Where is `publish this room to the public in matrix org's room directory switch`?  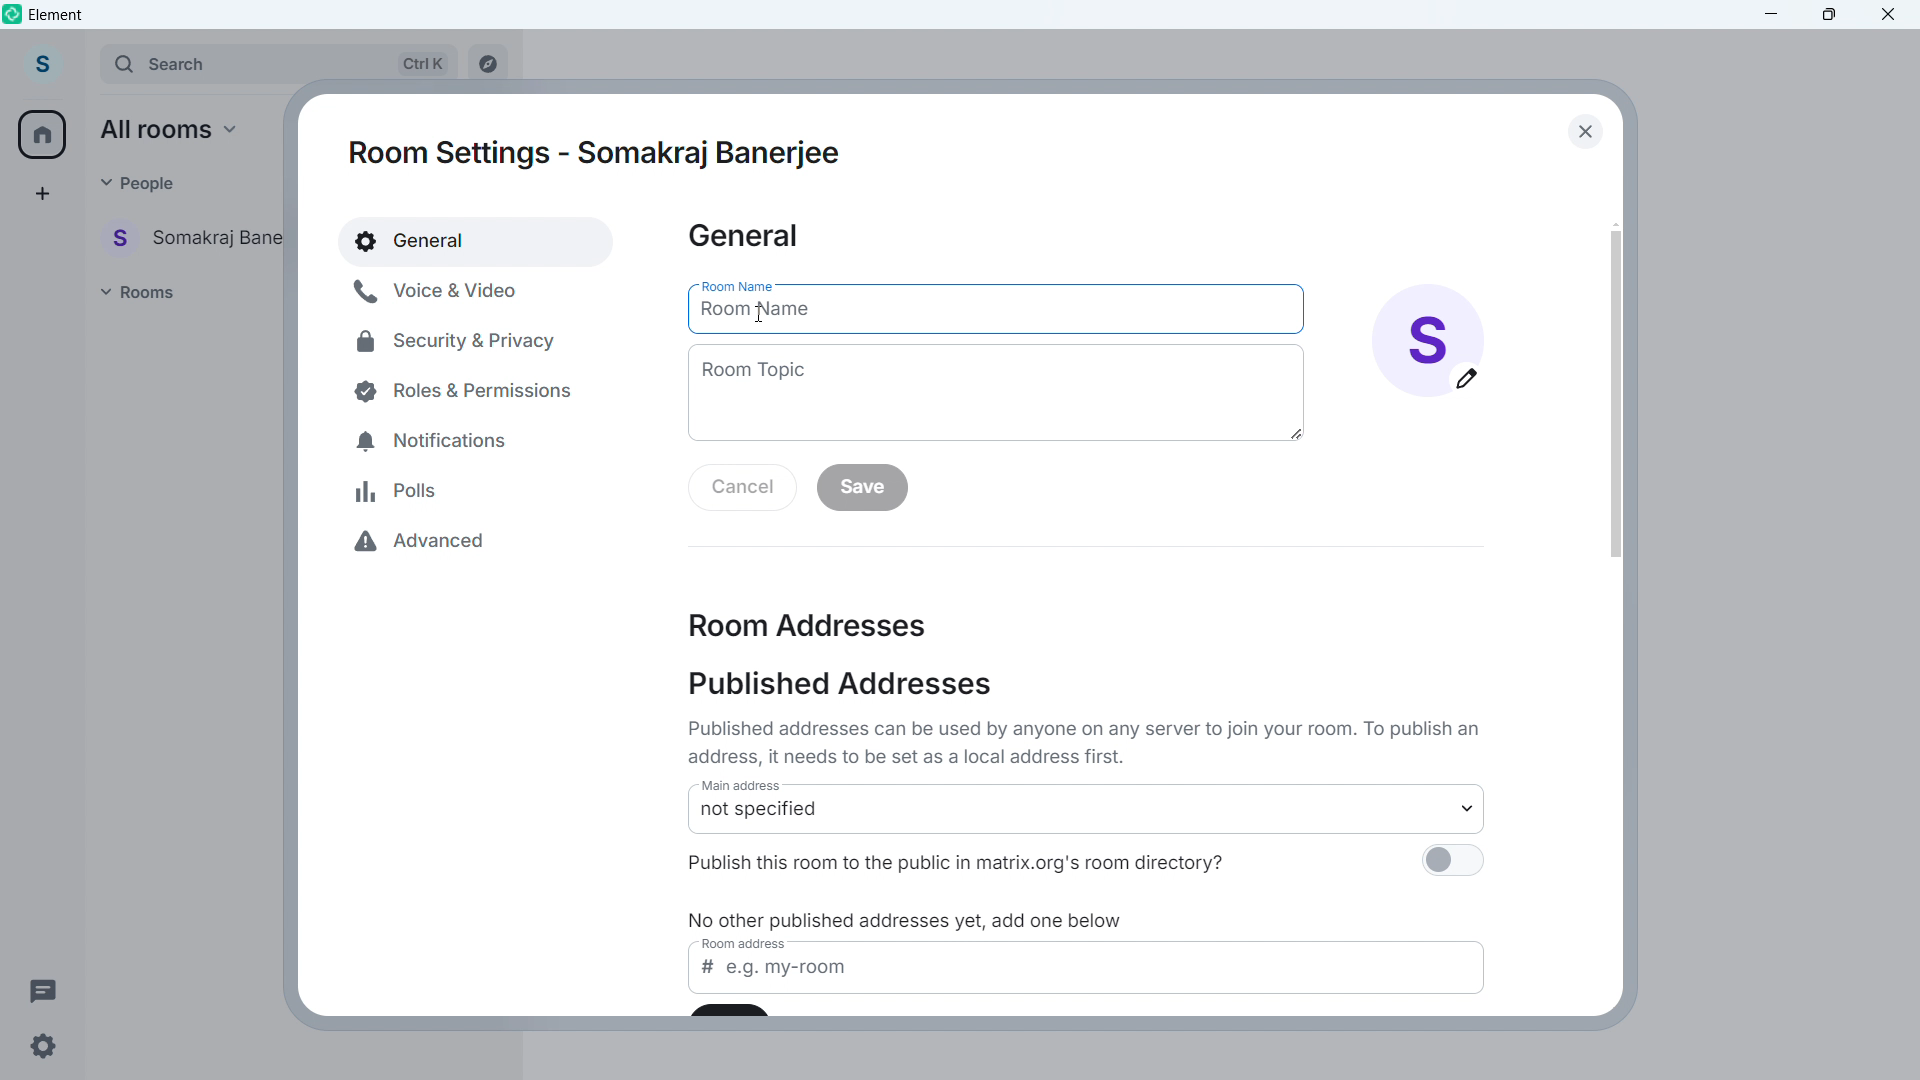 publish this room to the public in matrix org's room directory switch is located at coordinates (1451, 865).